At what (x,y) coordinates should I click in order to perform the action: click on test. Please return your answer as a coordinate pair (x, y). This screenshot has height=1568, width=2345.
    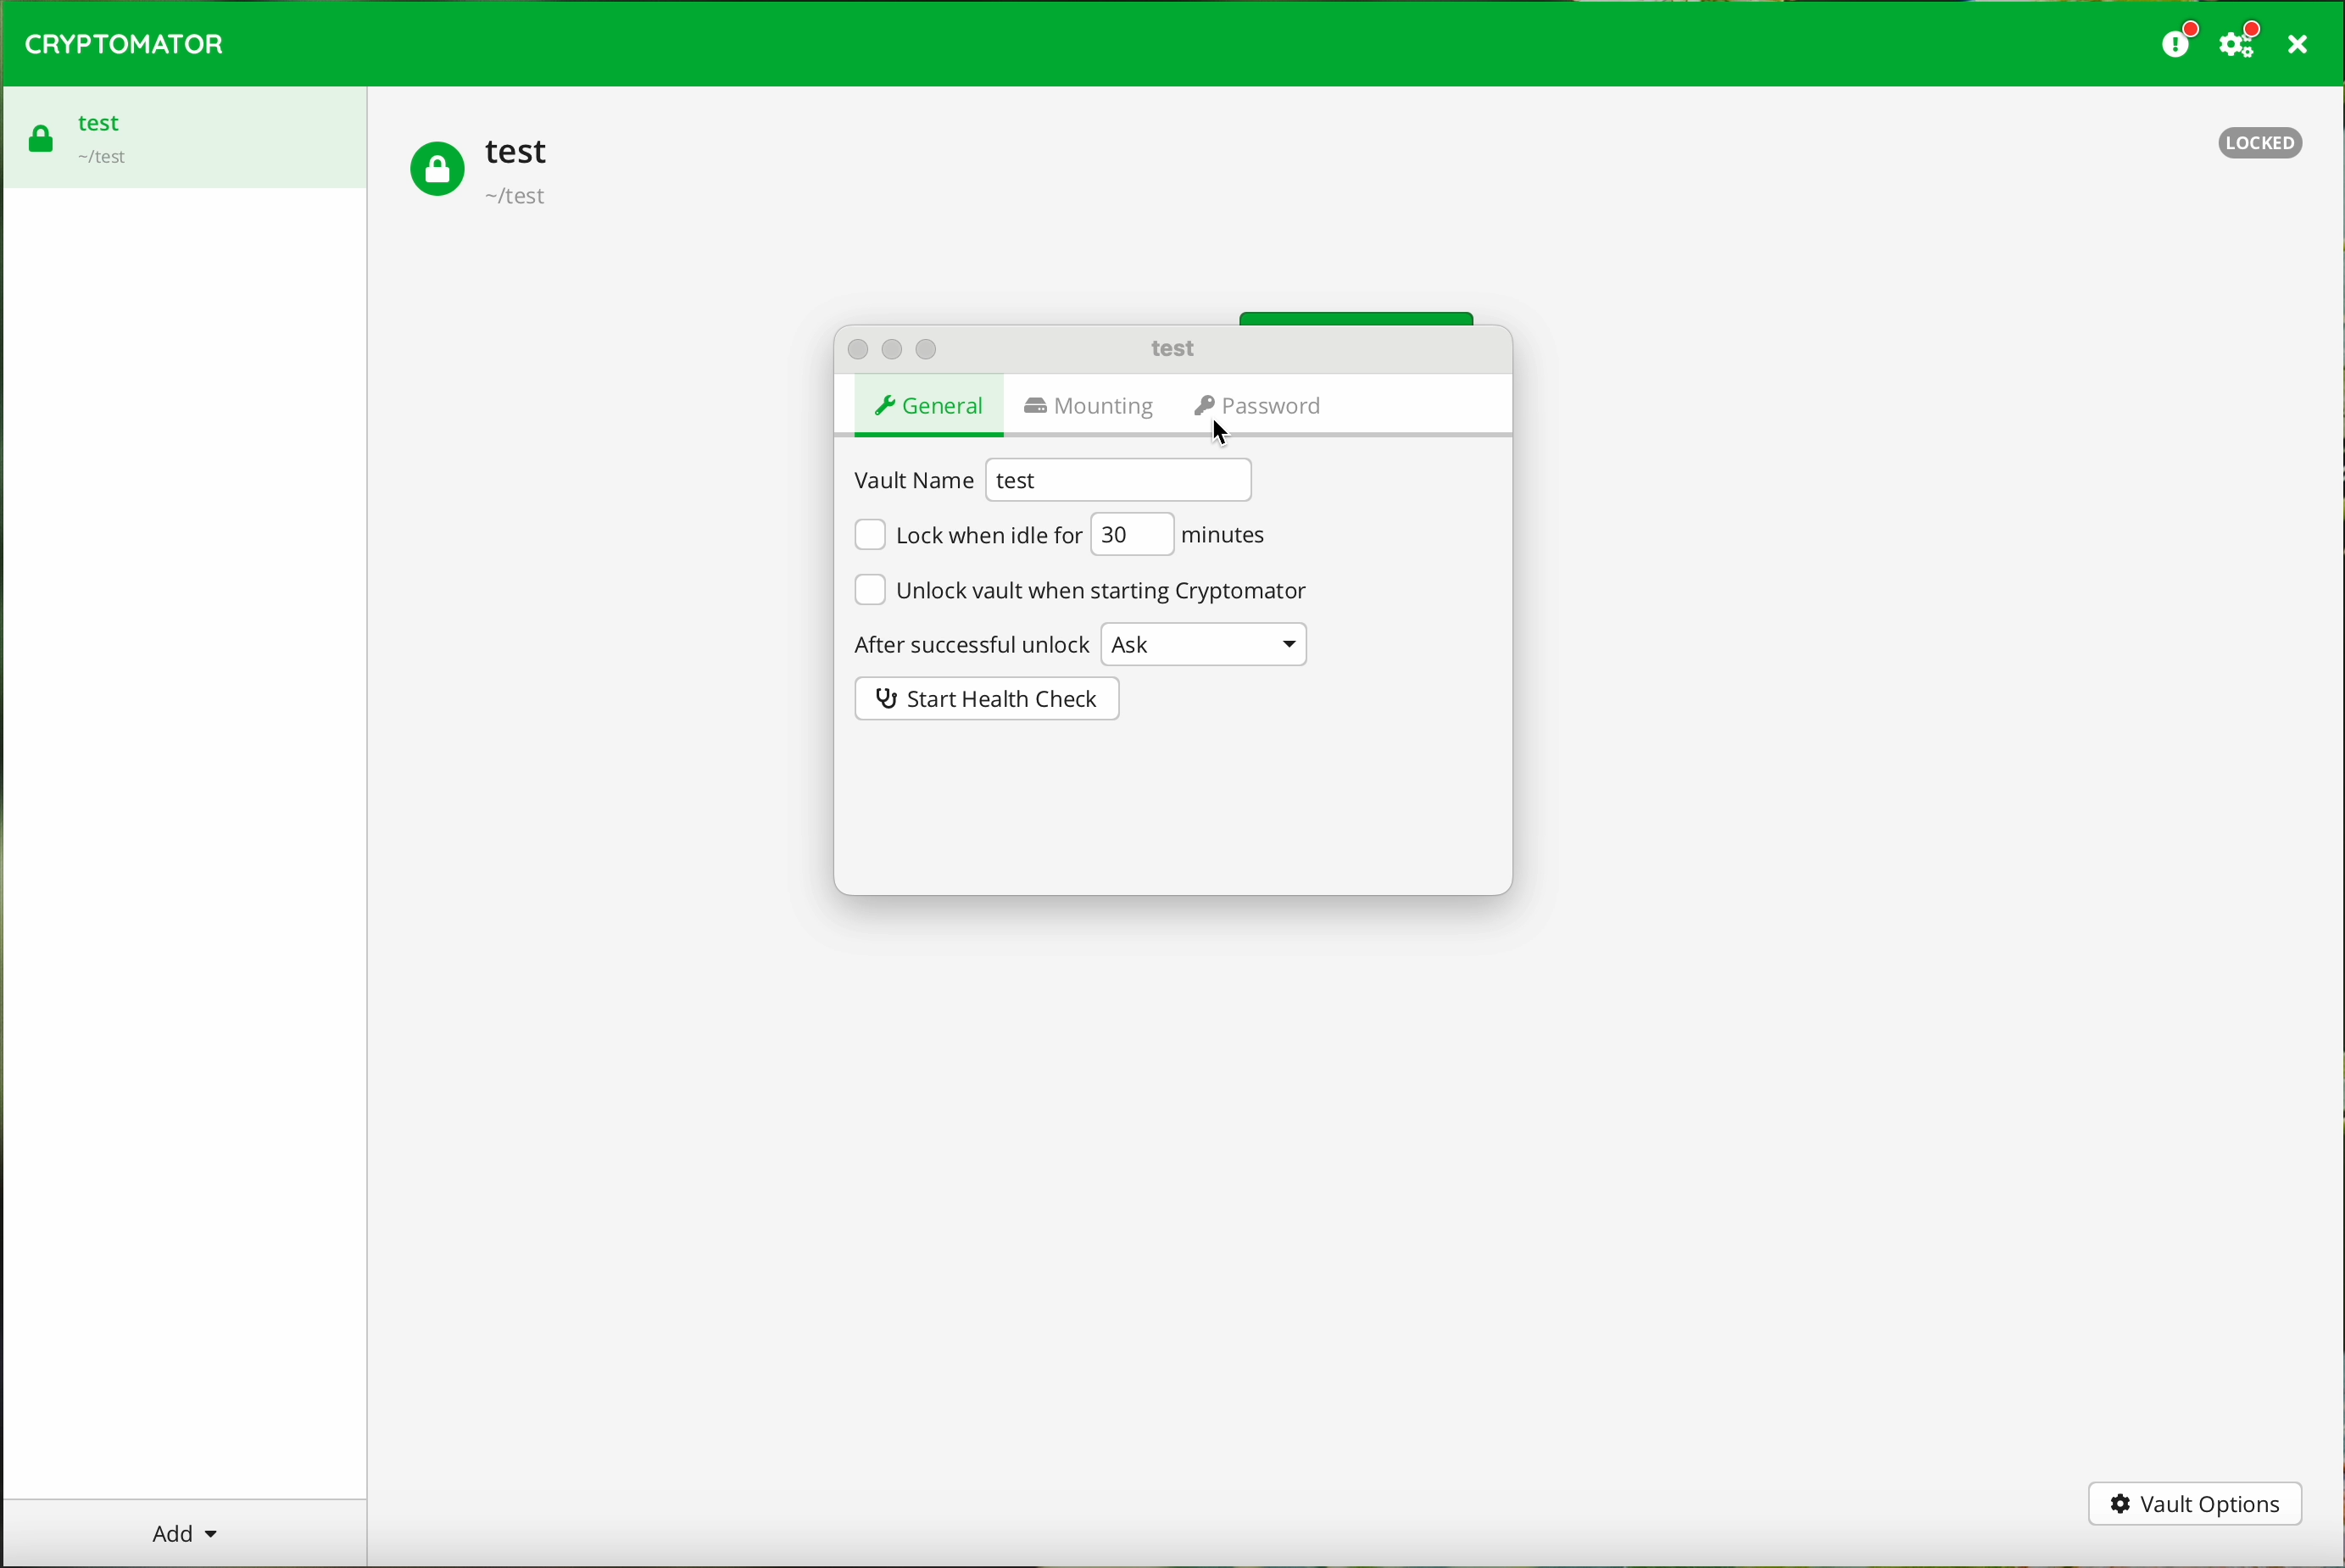
    Looking at the image, I should click on (1120, 479).